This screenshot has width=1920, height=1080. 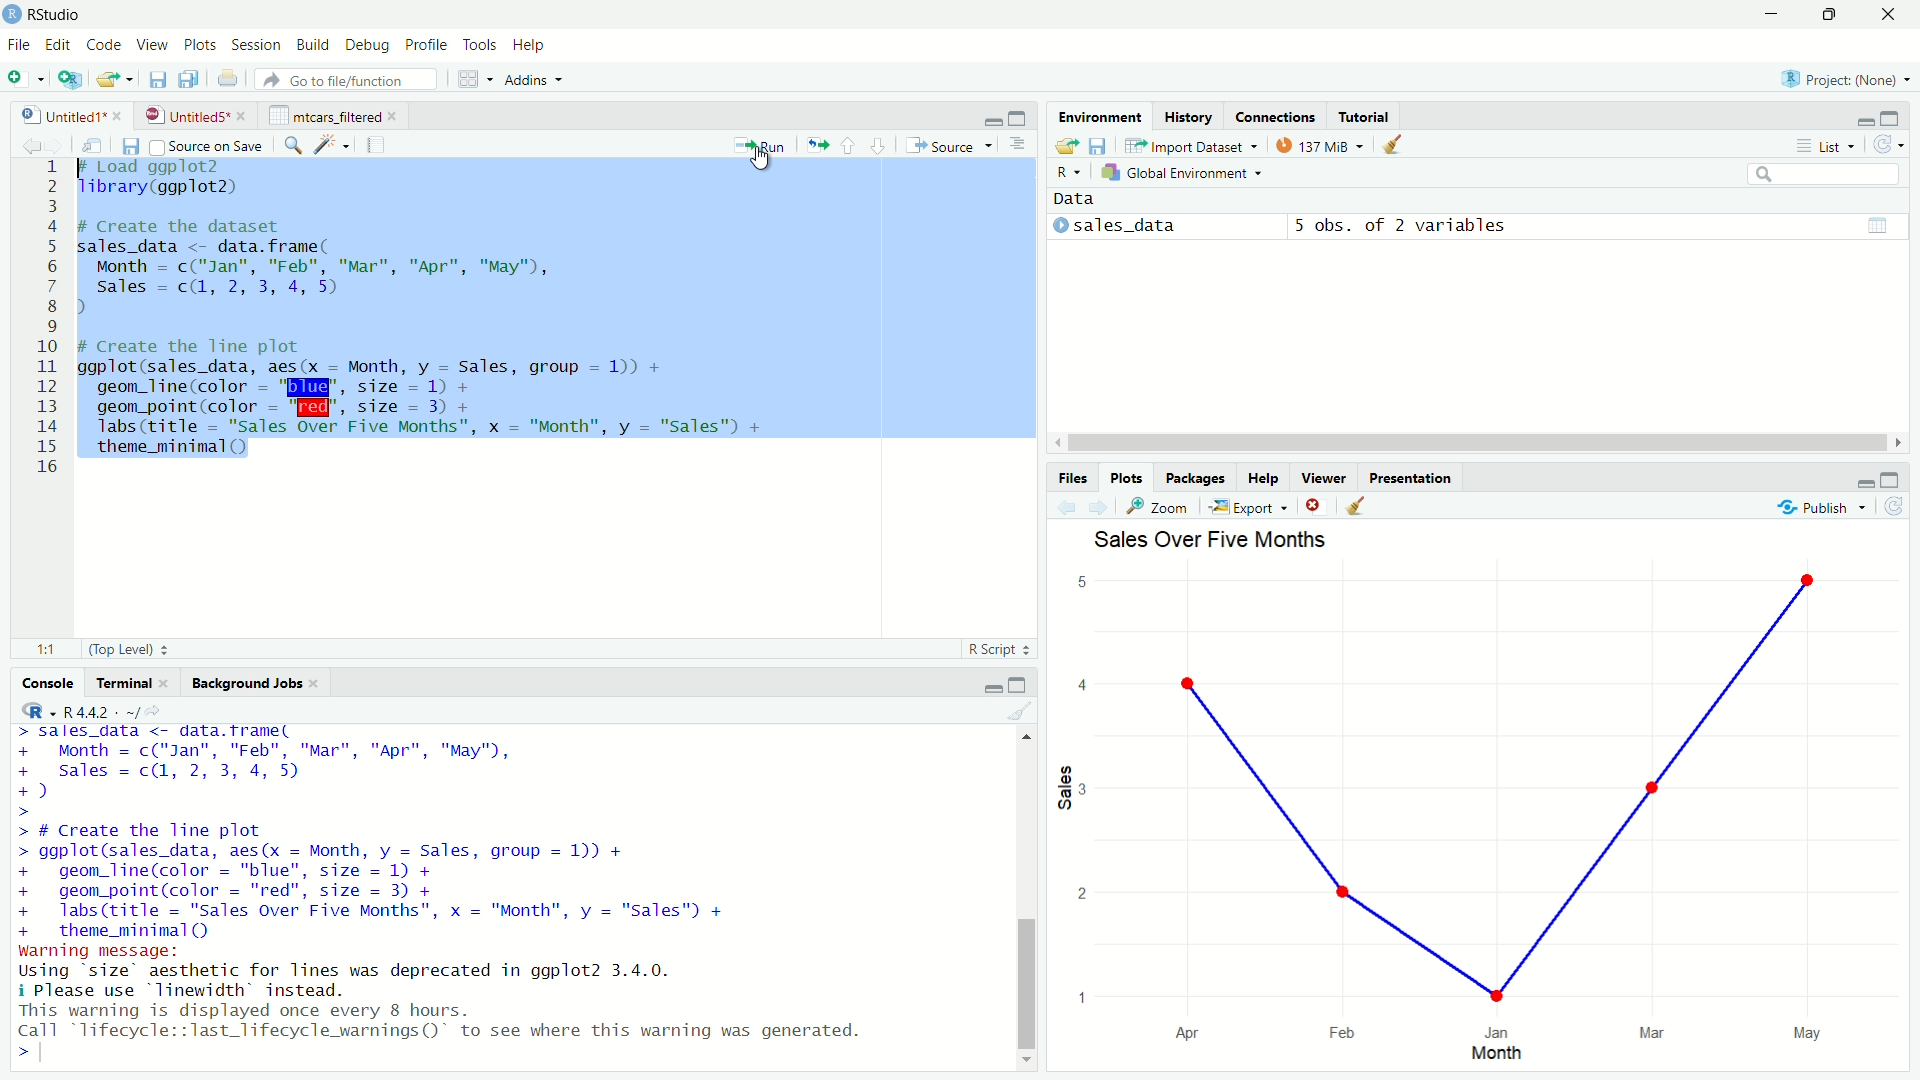 I want to click on open a existing file, so click(x=111, y=80).